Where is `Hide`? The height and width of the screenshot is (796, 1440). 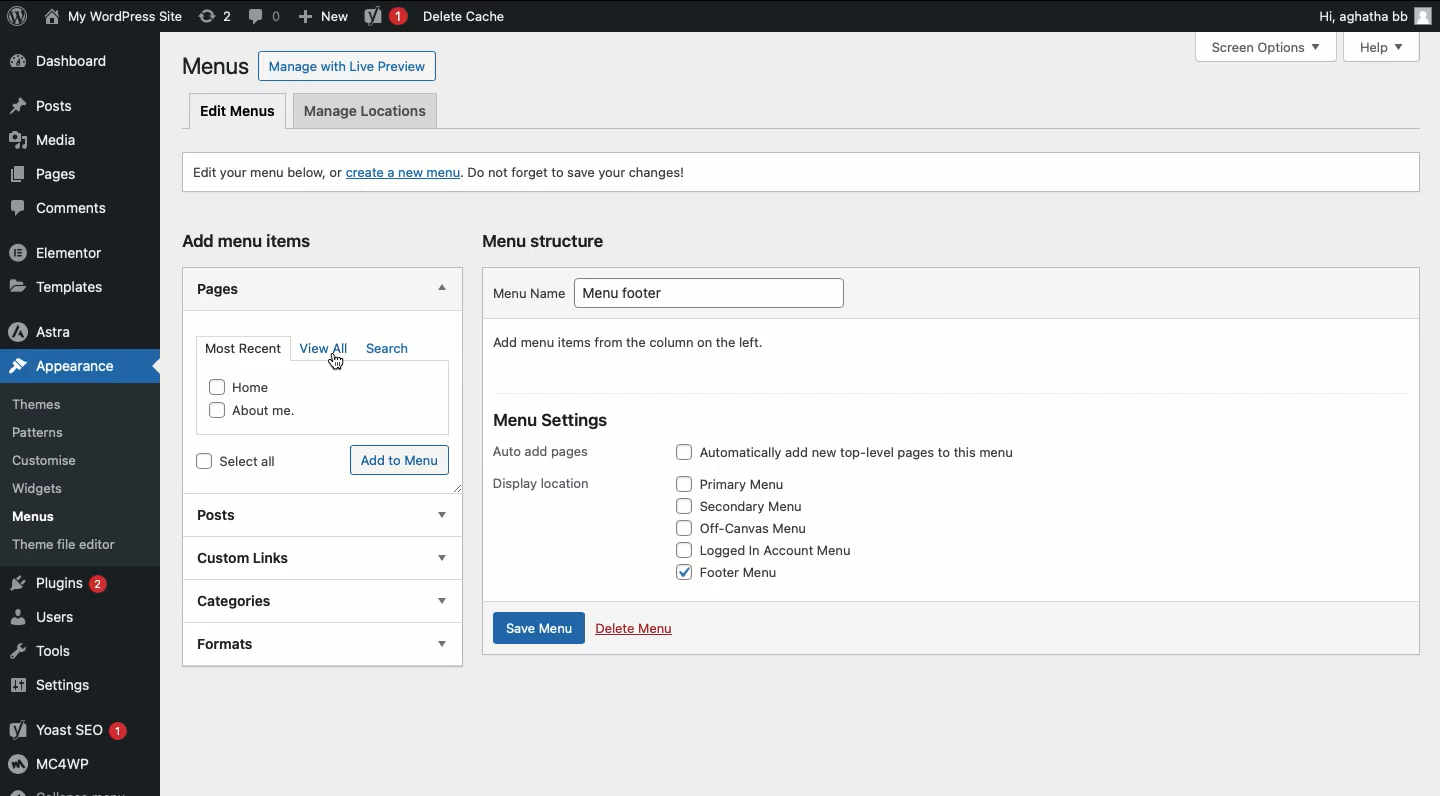
Hide is located at coordinates (443, 287).